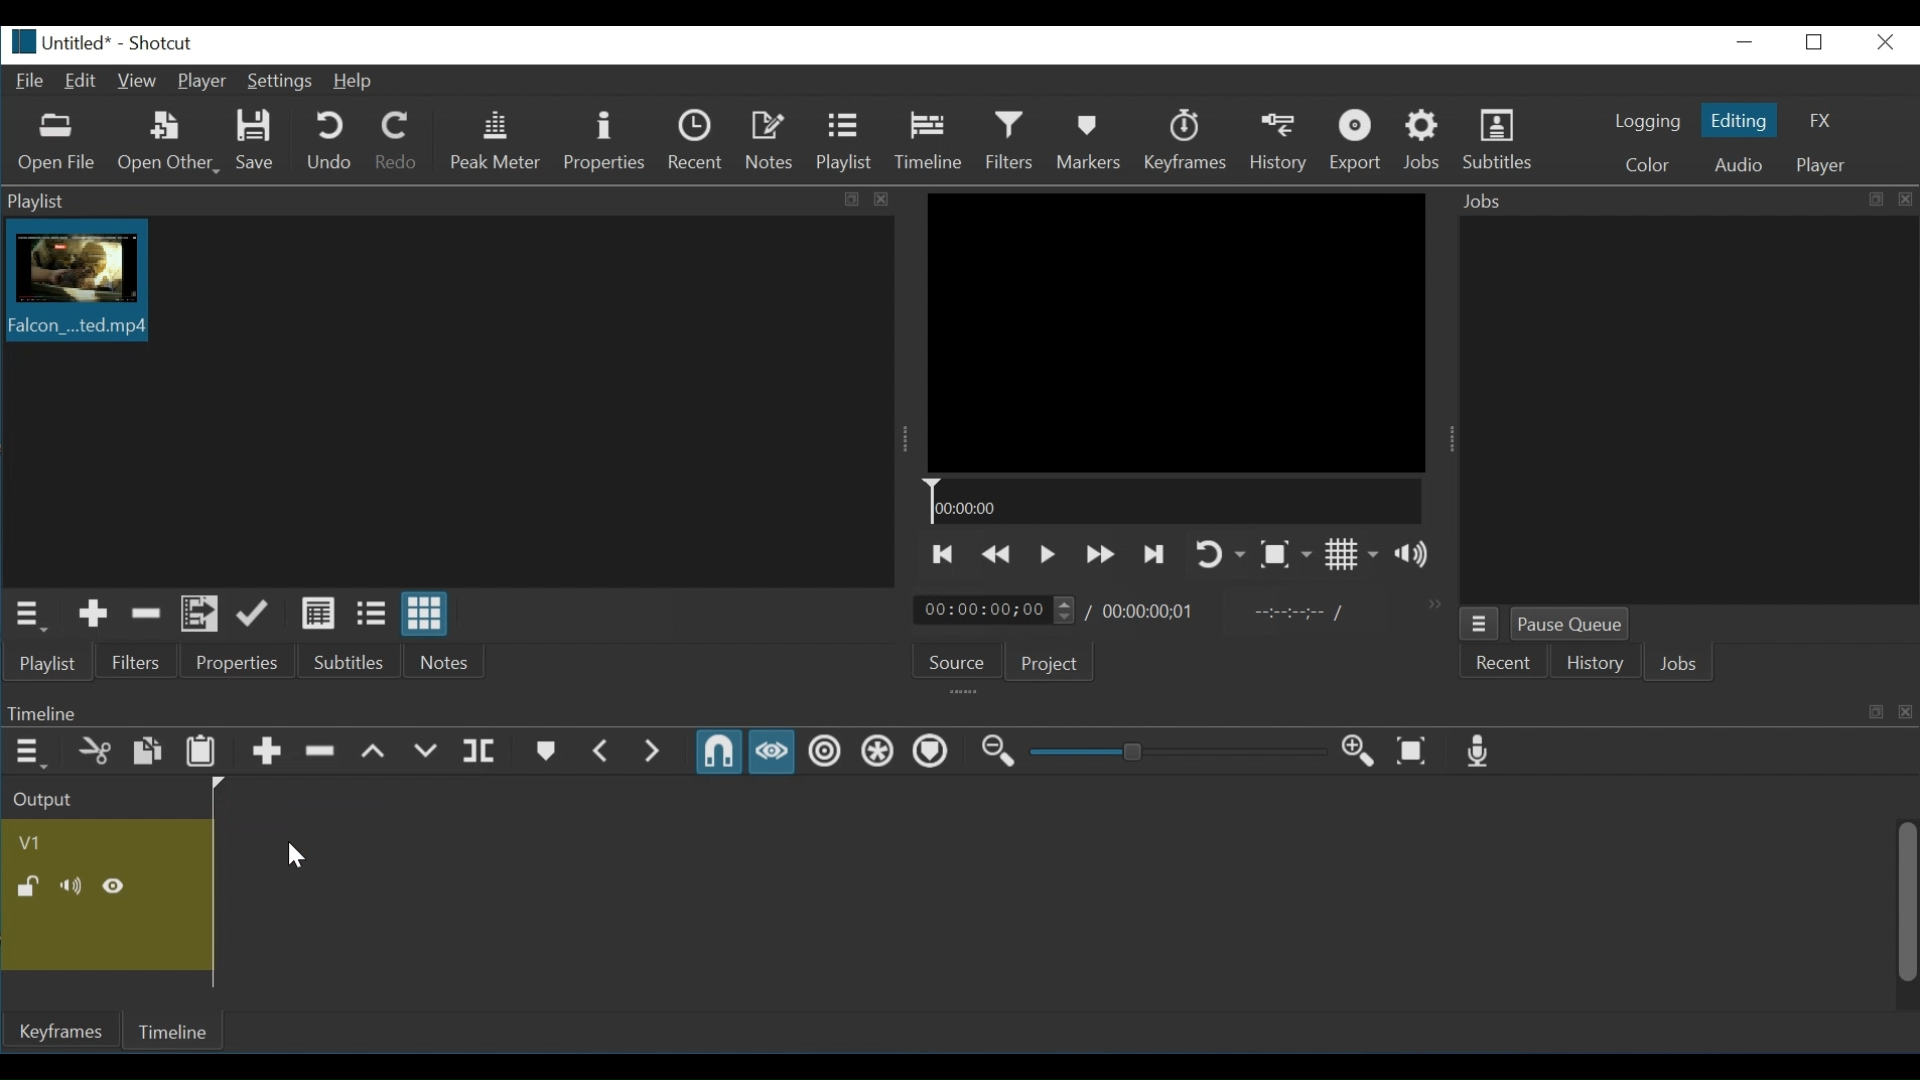 This screenshot has width=1920, height=1080. I want to click on Source, so click(958, 664).